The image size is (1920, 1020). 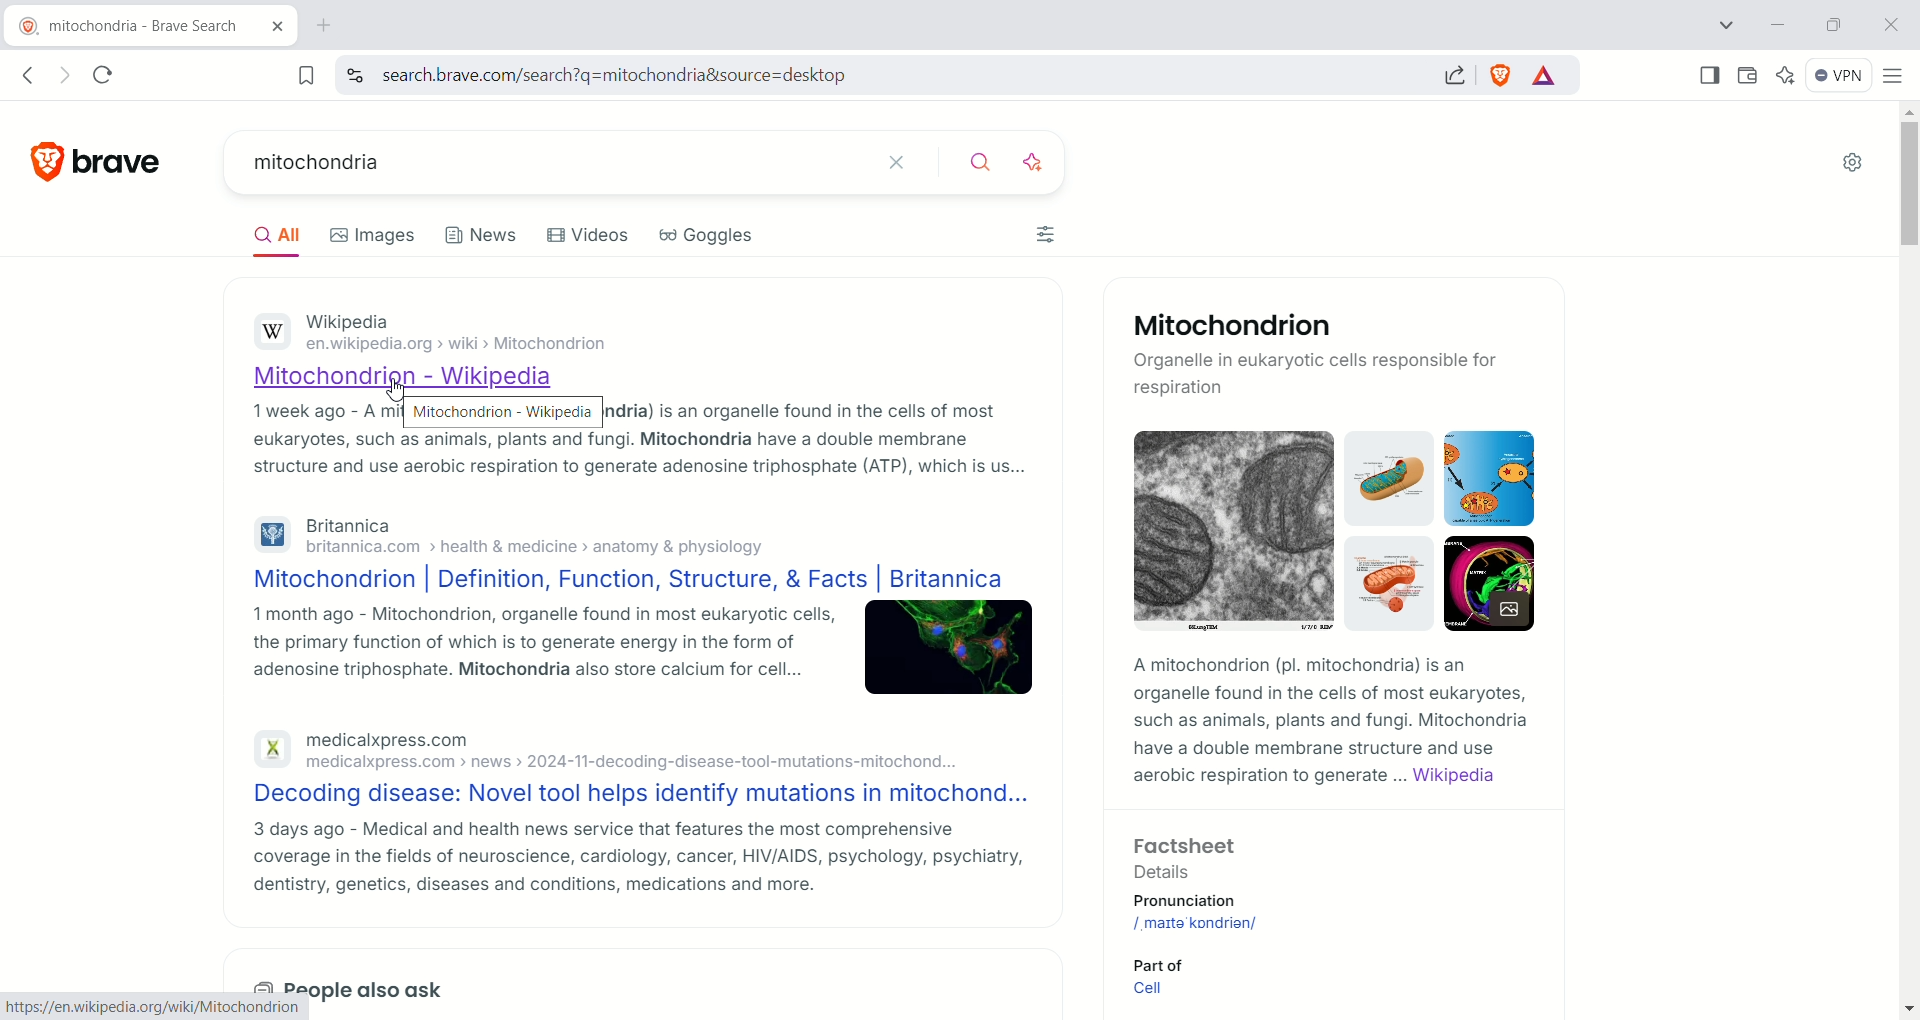 I want to click on Factsheet, so click(x=1179, y=844).